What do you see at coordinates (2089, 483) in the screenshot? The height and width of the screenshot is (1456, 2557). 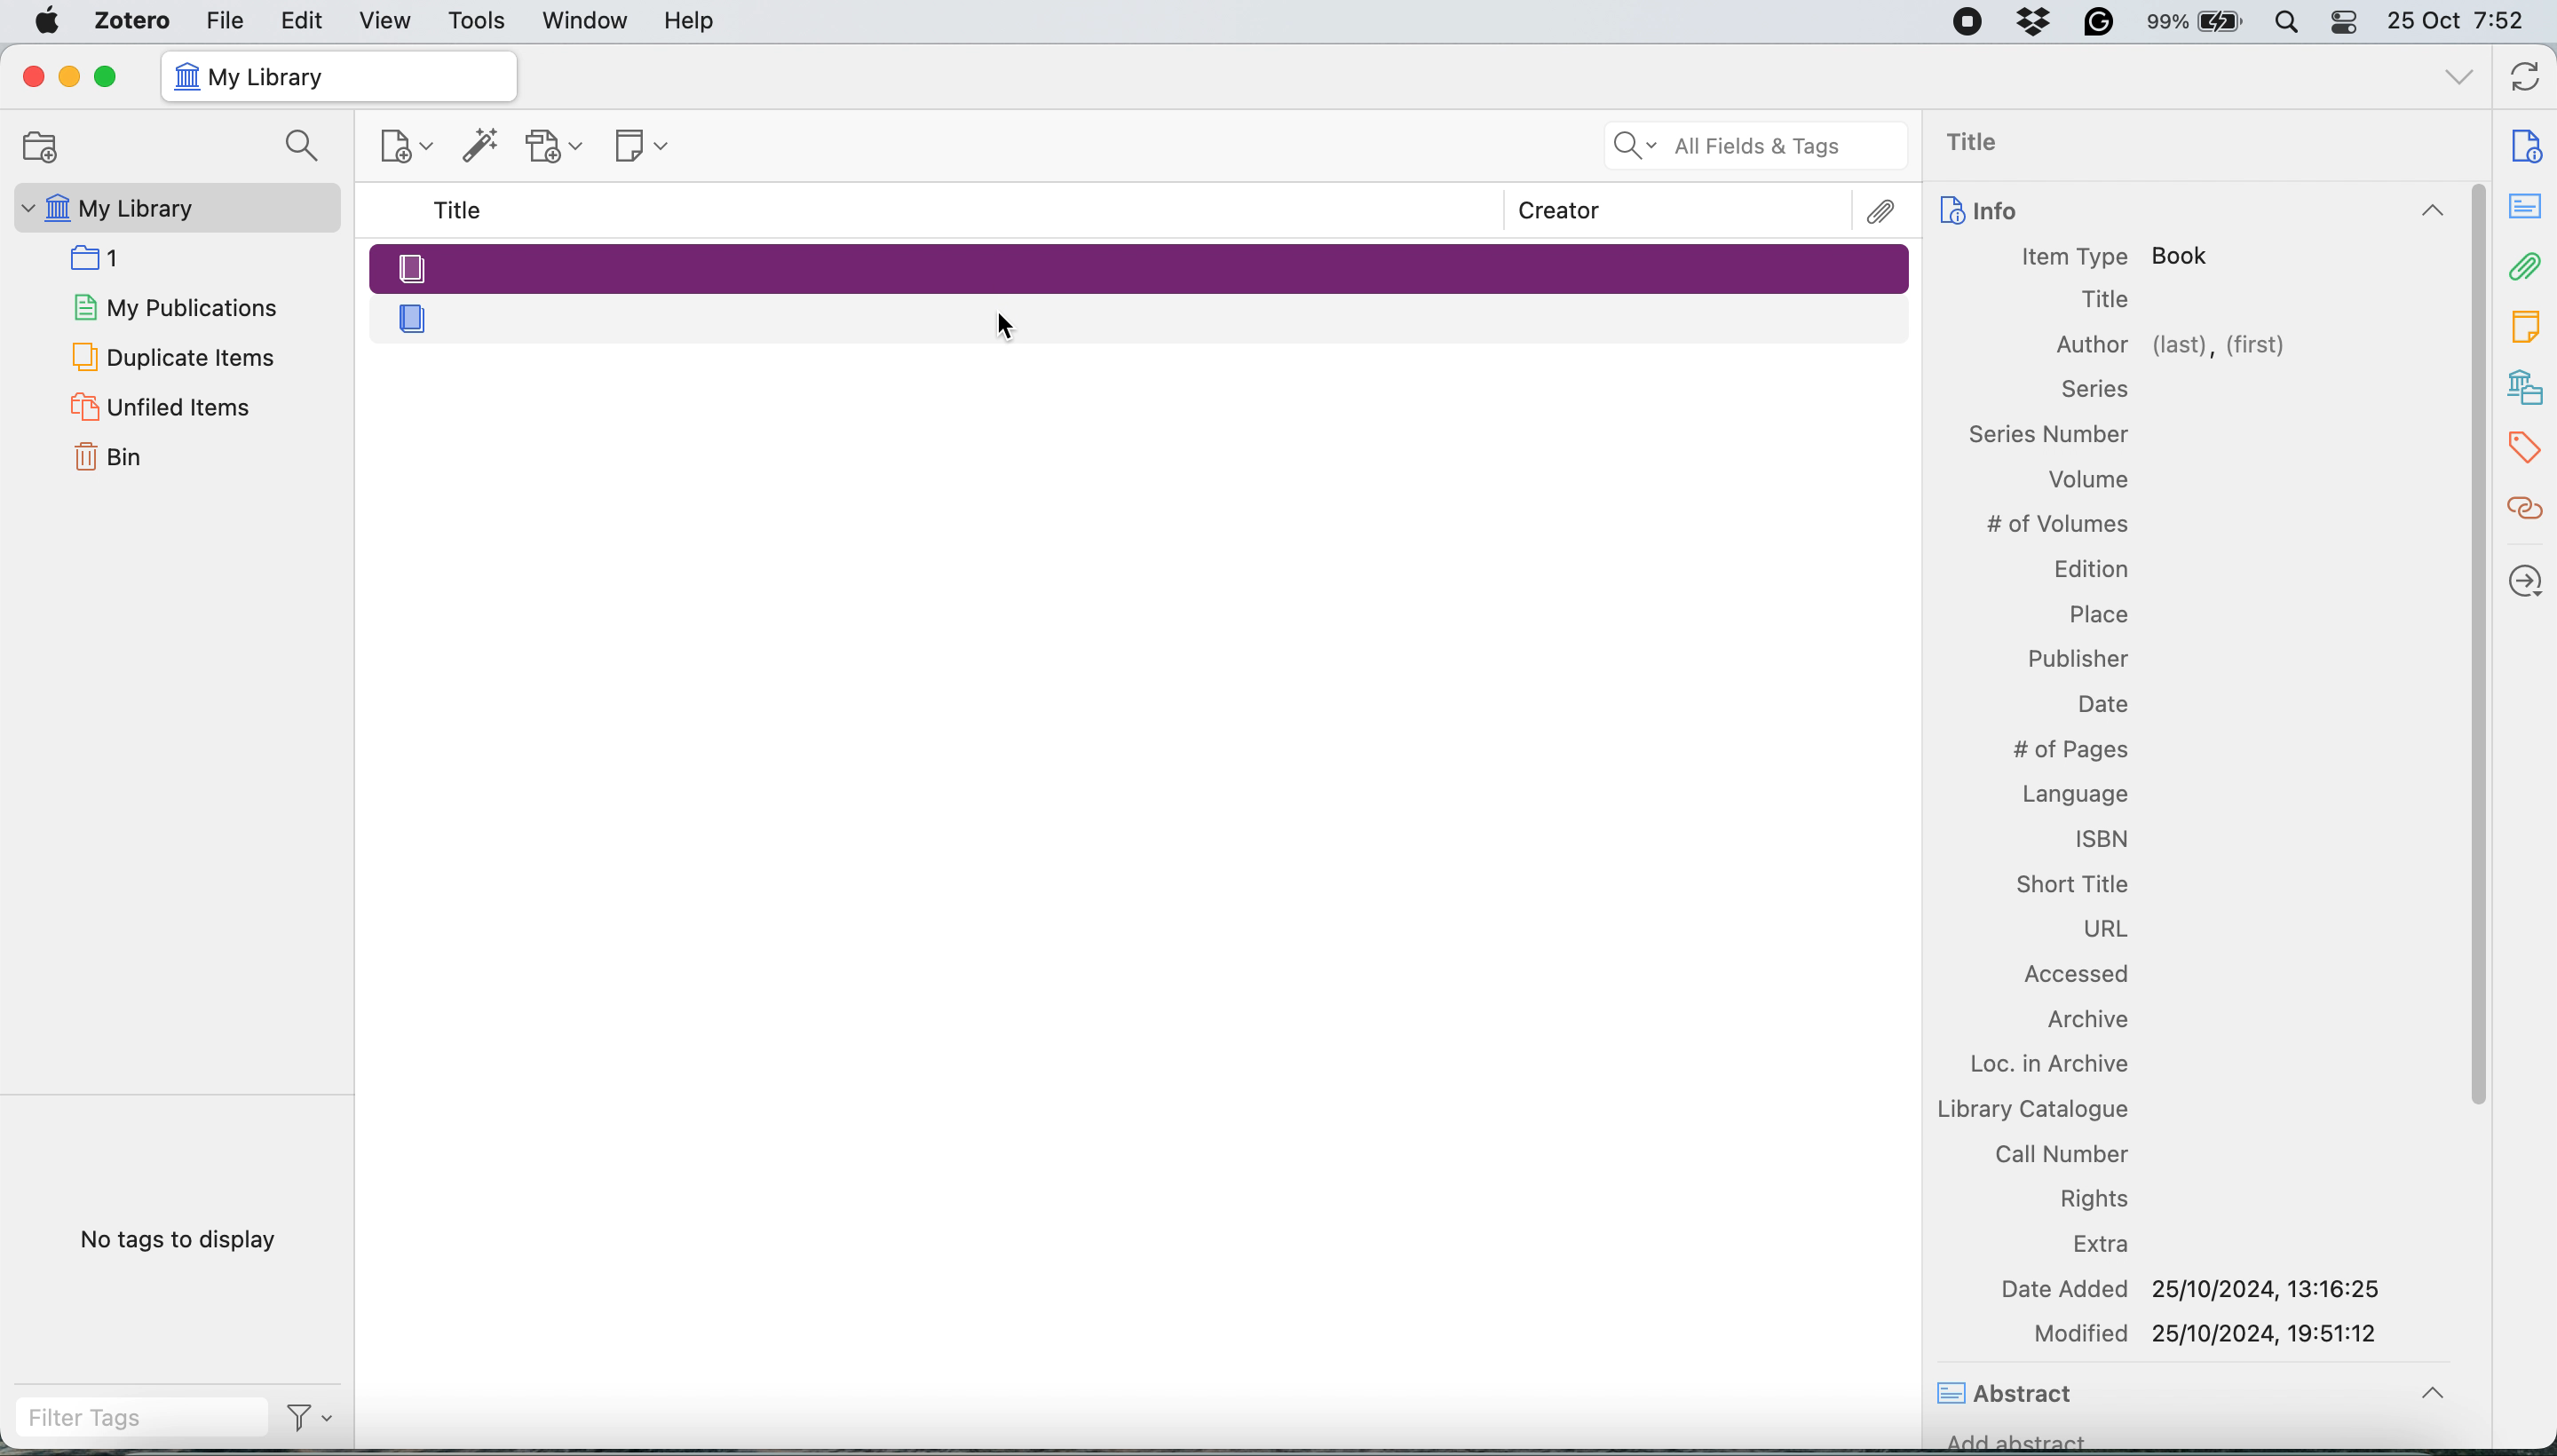 I see `Volume` at bounding box center [2089, 483].